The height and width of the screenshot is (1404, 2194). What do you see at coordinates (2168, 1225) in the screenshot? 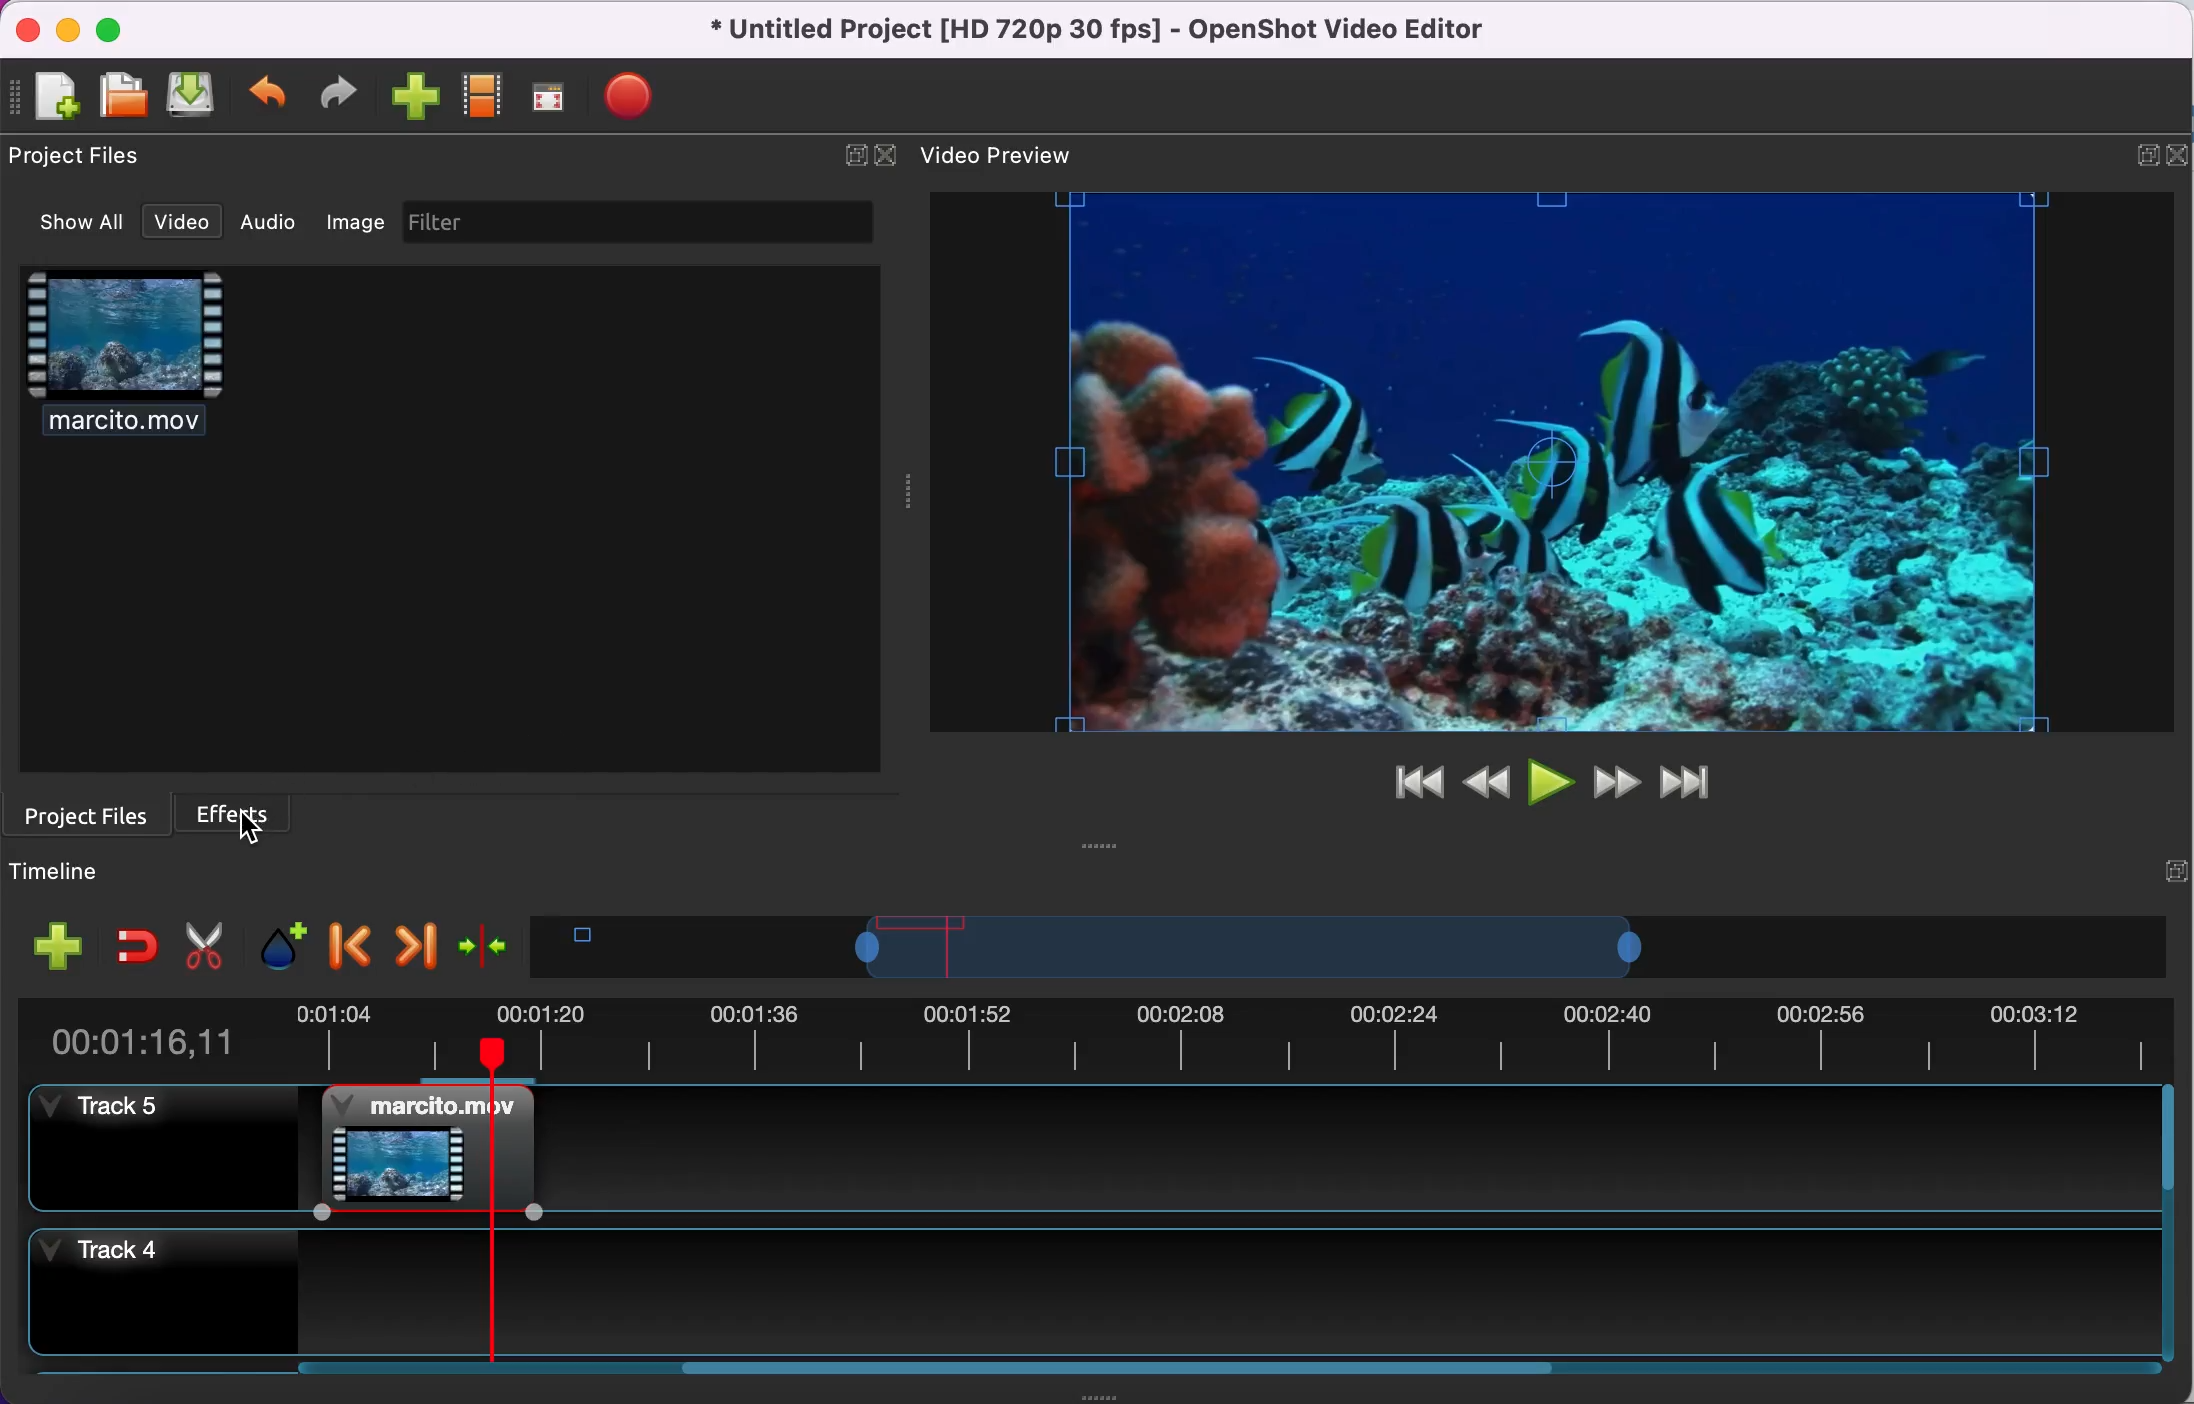
I see `Vertical slide bar` at bounding box center [2168, 1225].